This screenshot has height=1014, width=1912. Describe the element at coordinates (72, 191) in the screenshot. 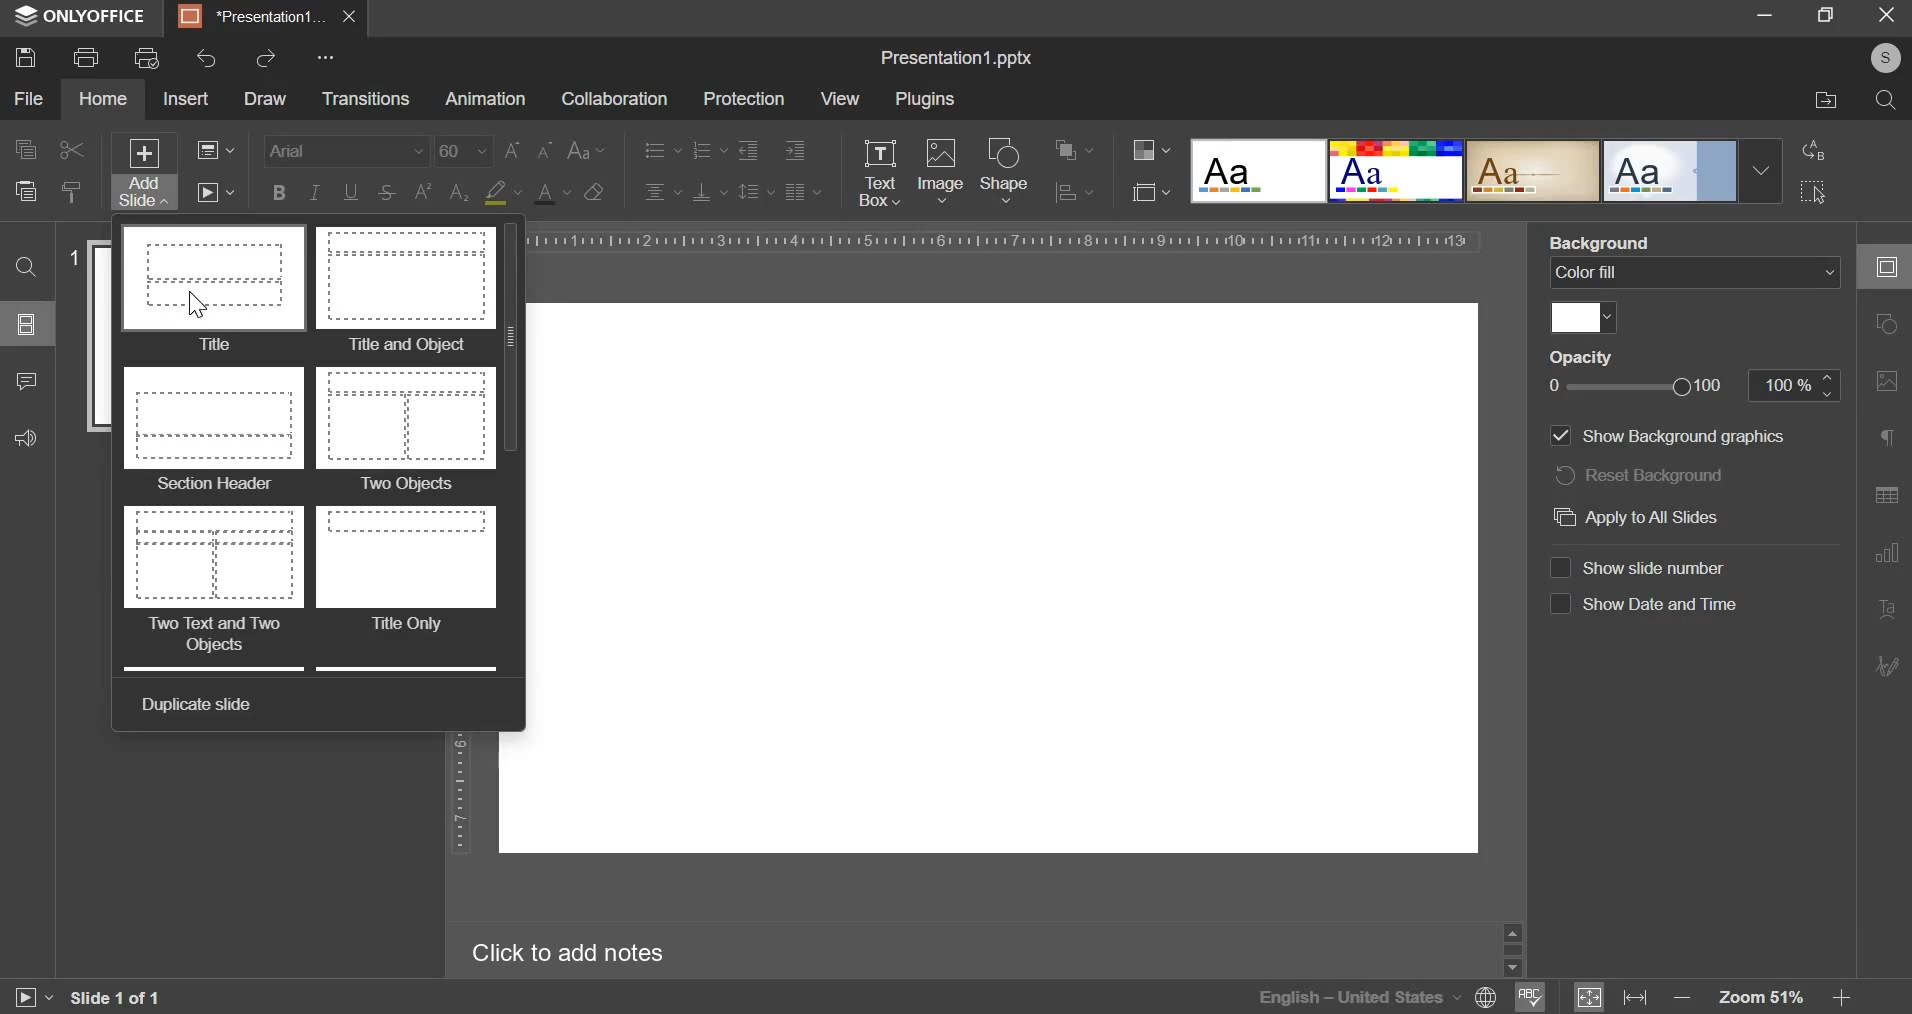

I see `clear style` at that location.